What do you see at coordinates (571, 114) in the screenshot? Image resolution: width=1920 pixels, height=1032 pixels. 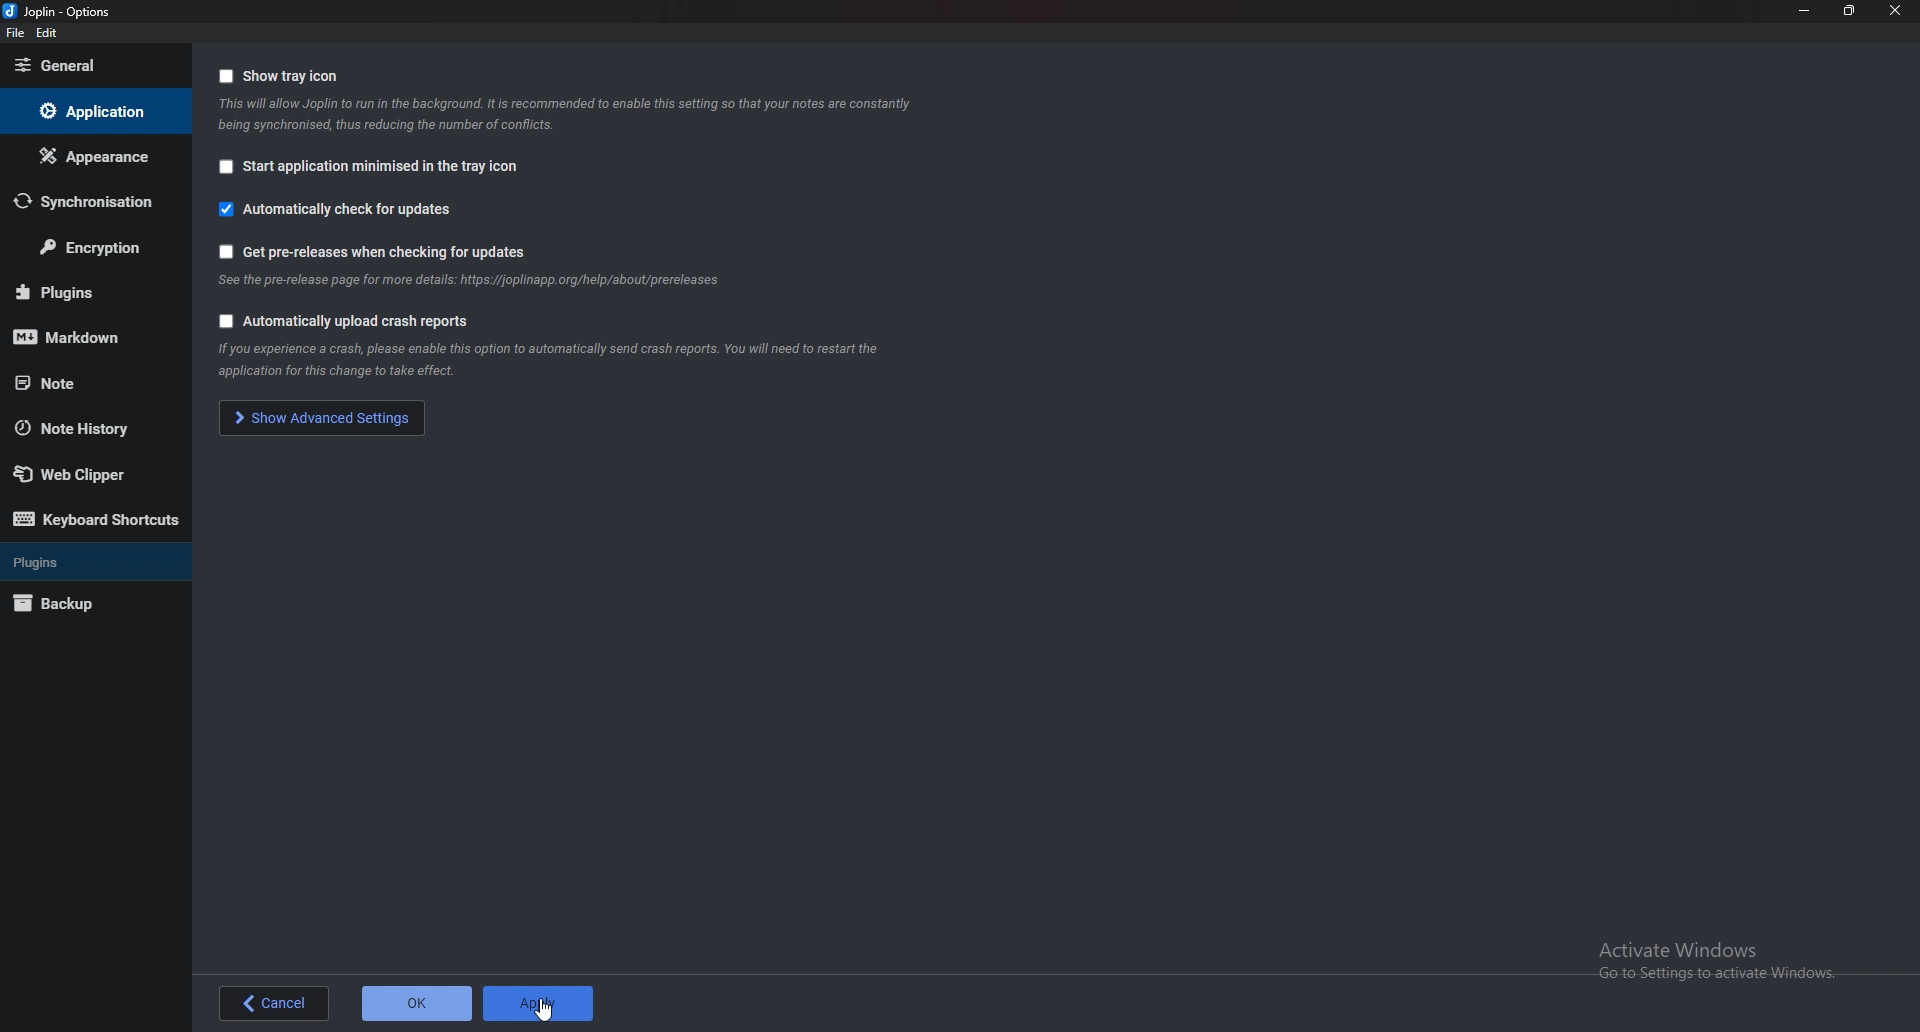 I see `Info` at bounding box center [571, 114].